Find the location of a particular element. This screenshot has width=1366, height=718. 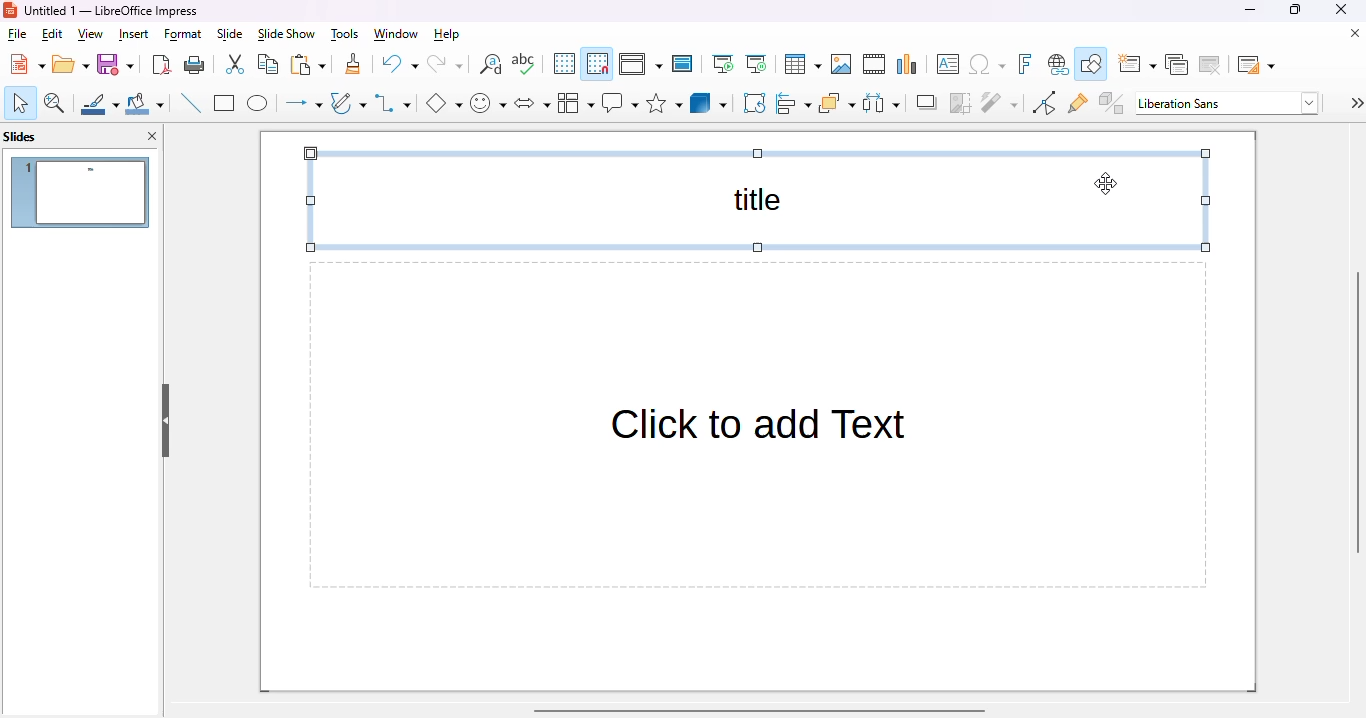

toggle extrusion is located at coordinates (1112, 102).